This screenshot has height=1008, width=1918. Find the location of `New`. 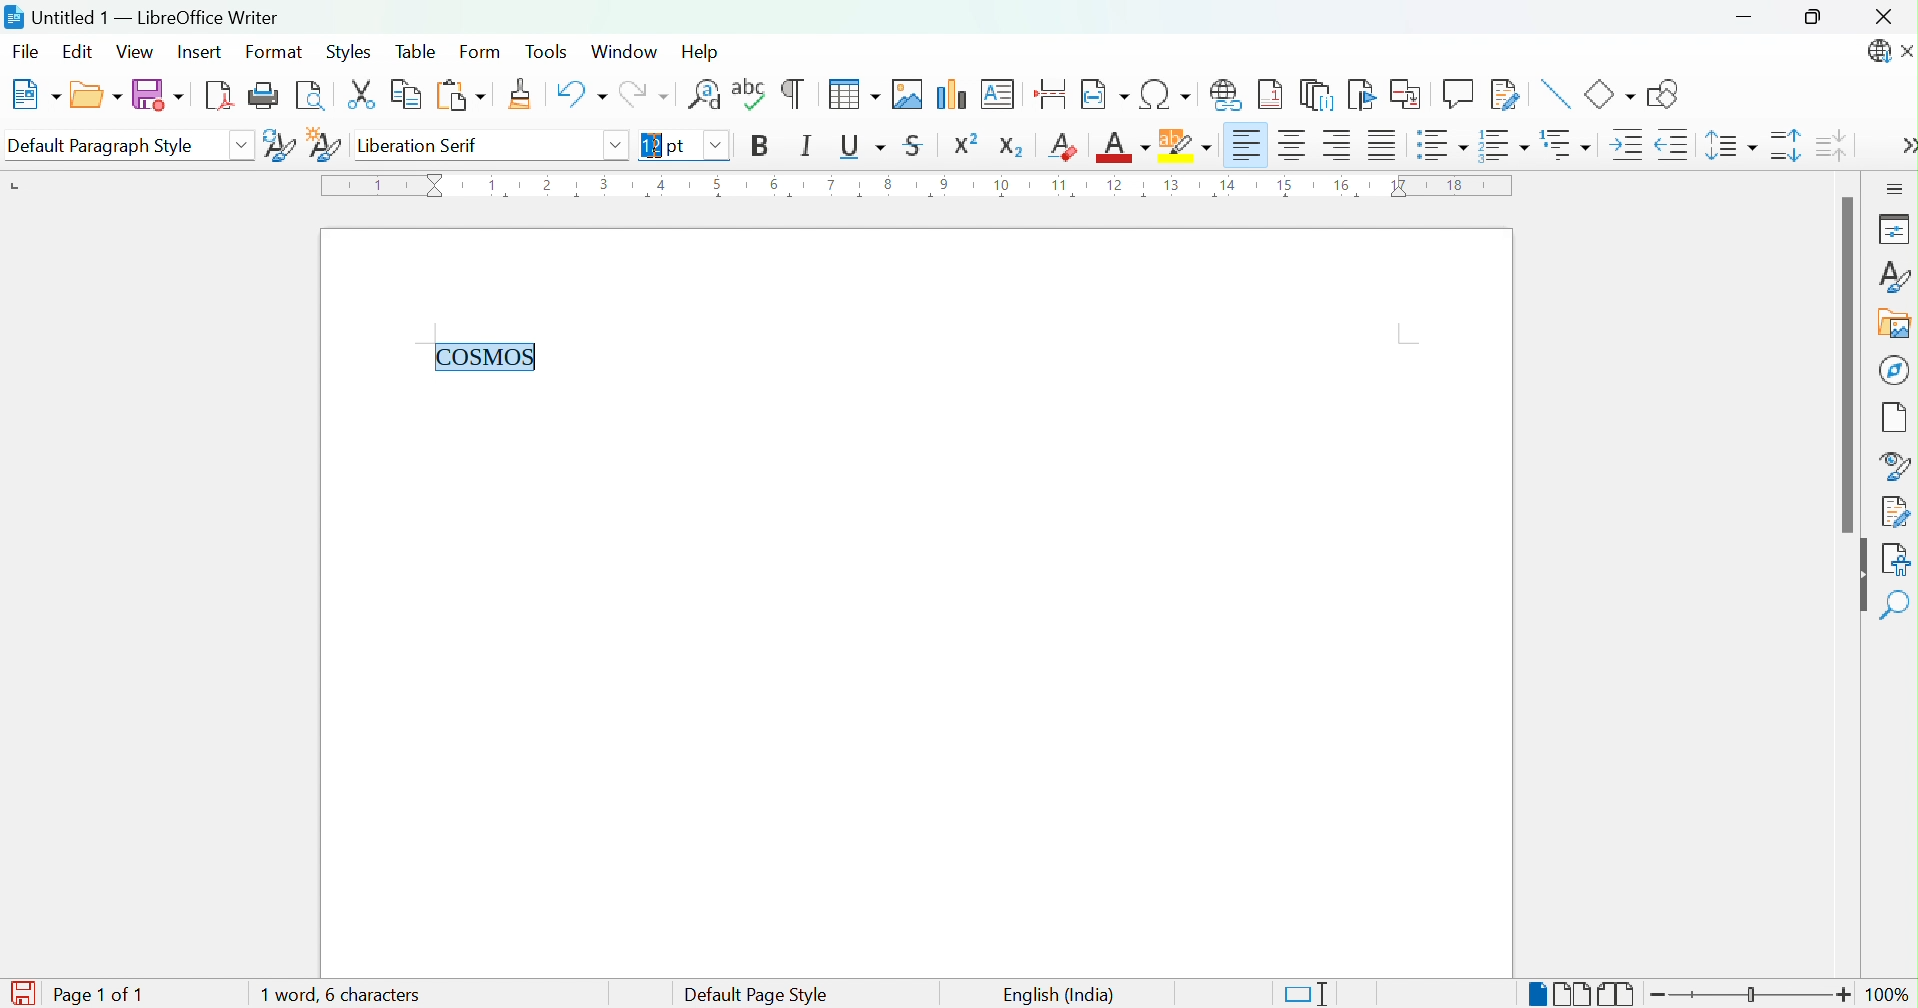

New is located at coordinates (35, 95).